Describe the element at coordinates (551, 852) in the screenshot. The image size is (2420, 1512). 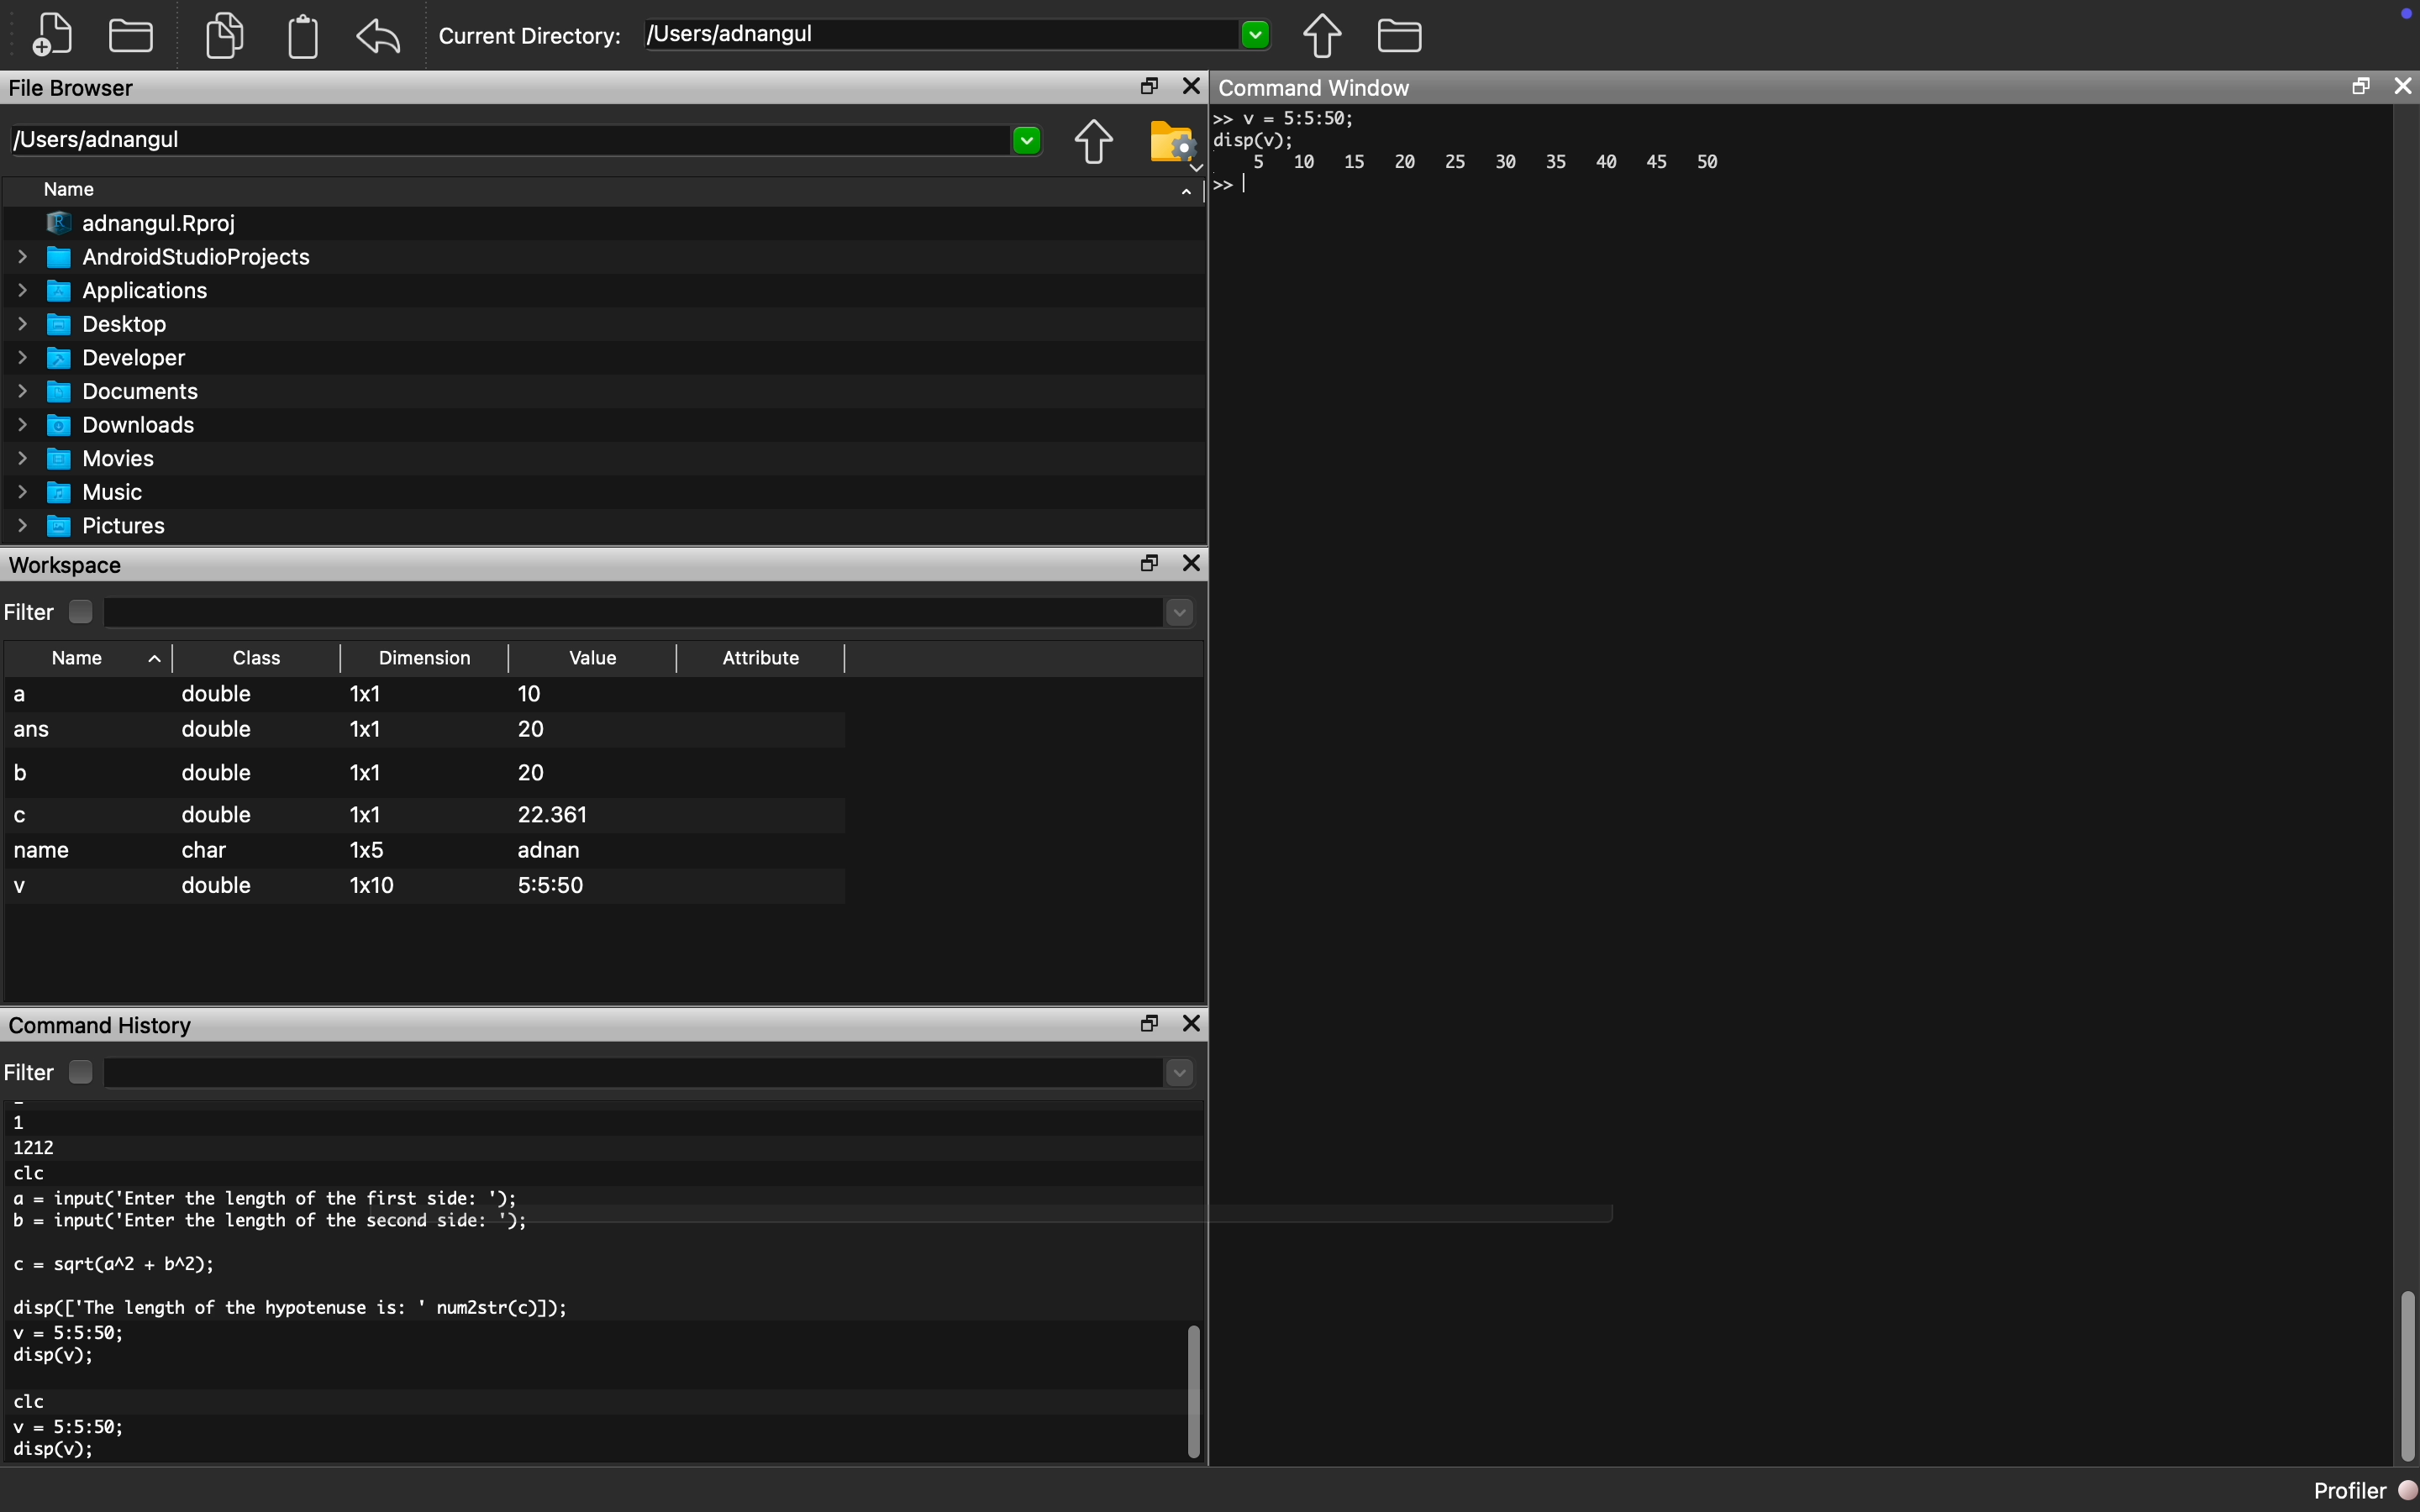
I see `adnan` at that location.